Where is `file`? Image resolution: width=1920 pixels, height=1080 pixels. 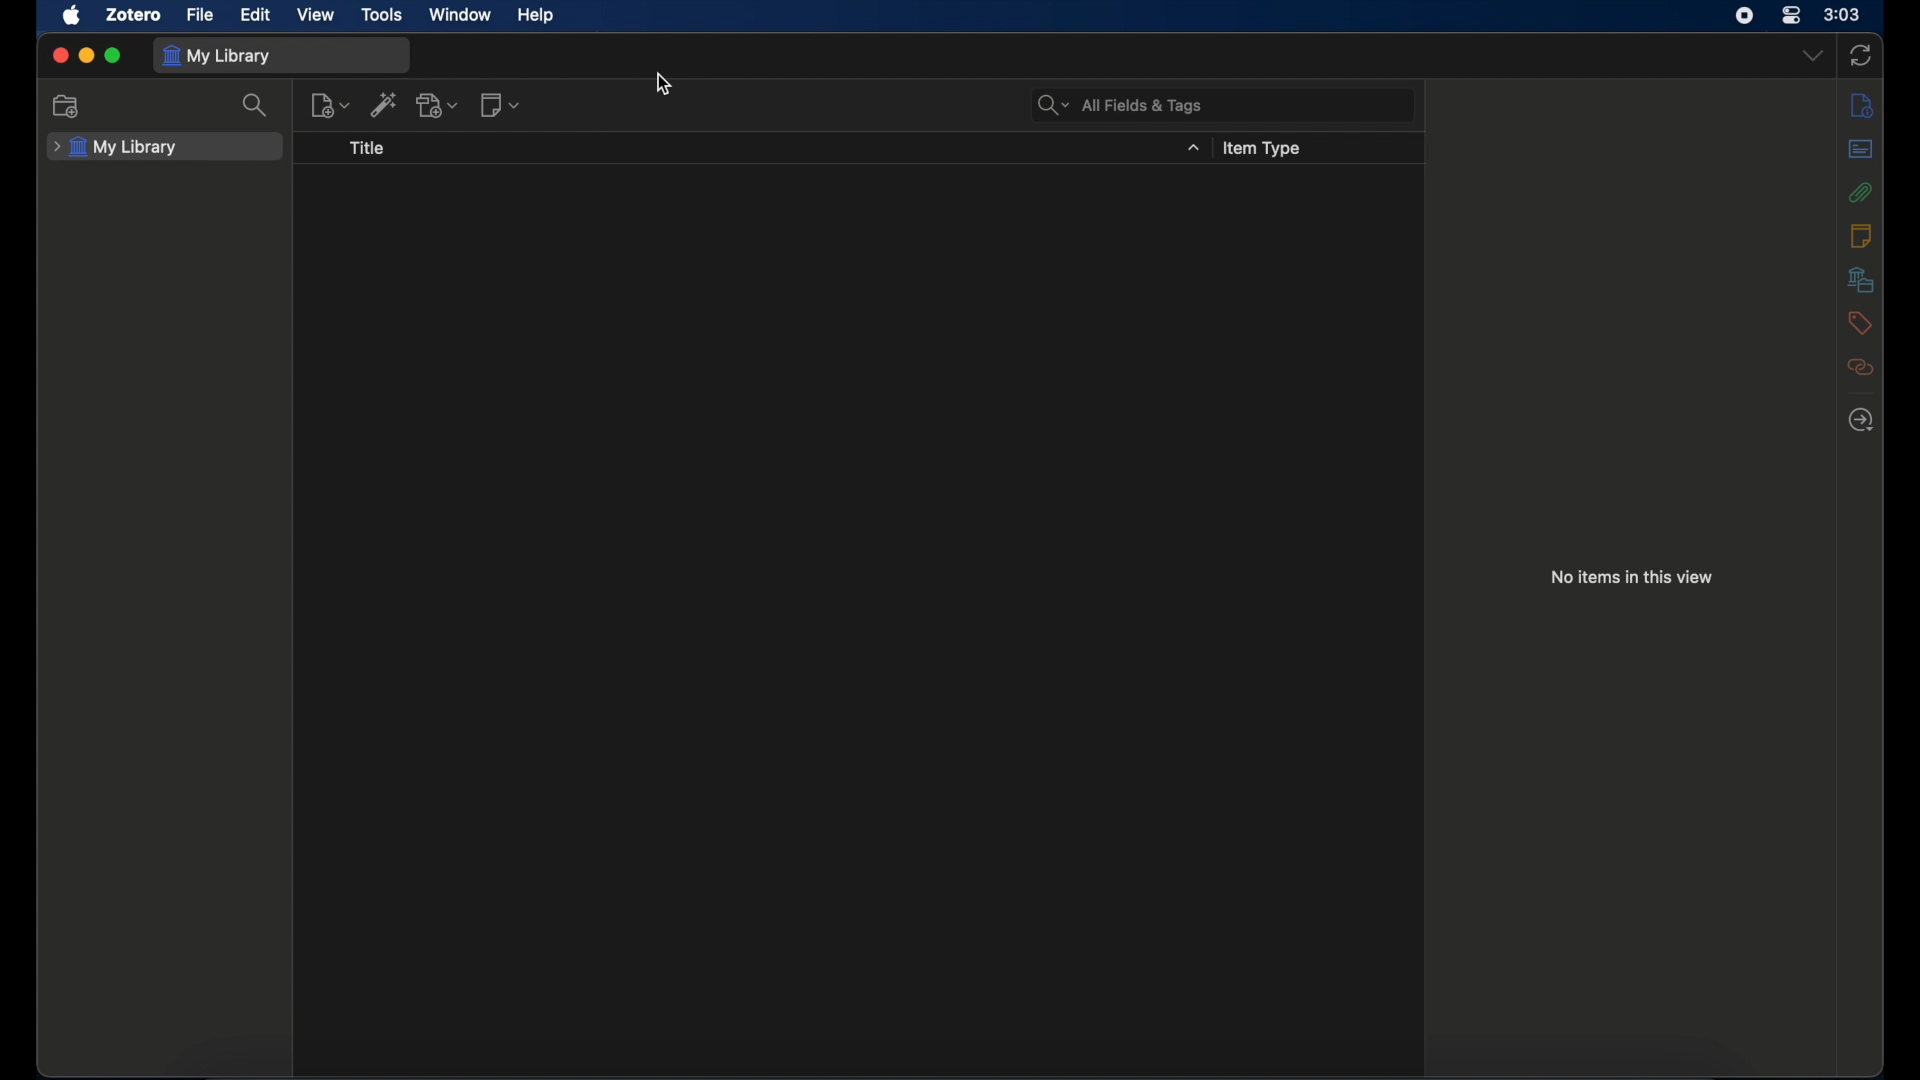 file is located at coordinates (200, 14).